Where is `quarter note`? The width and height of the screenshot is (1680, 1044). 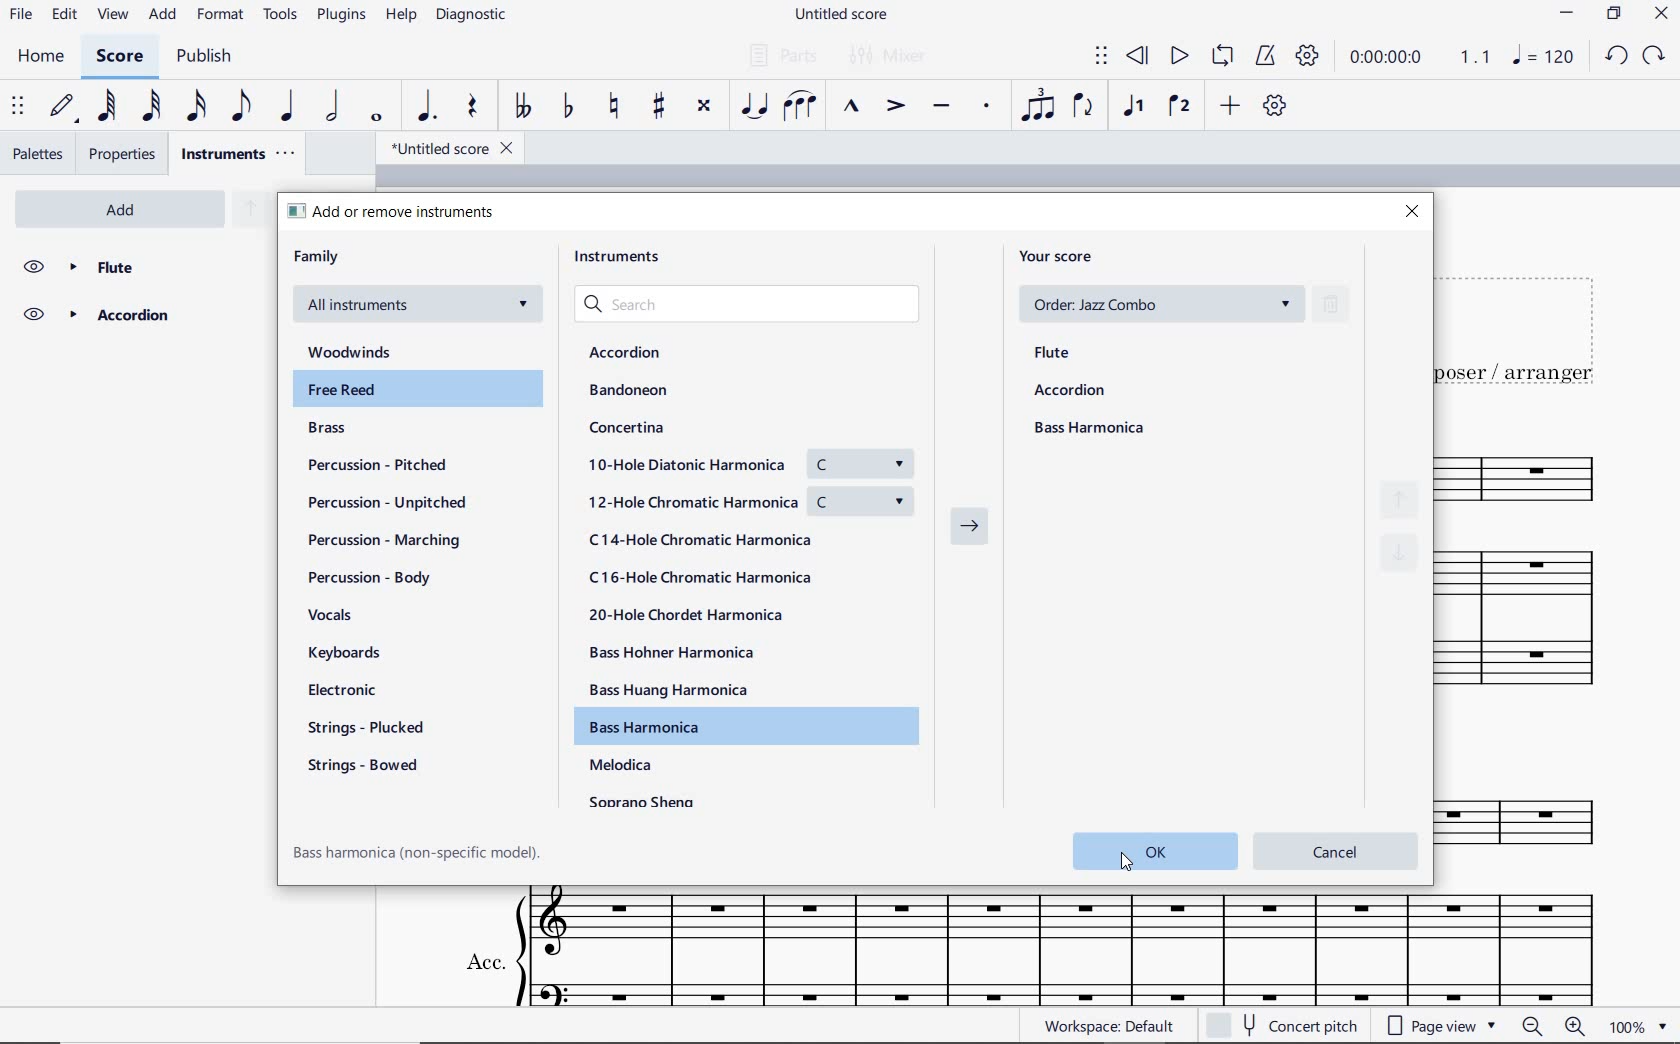 quarter note is located at coordinates (289, 106).